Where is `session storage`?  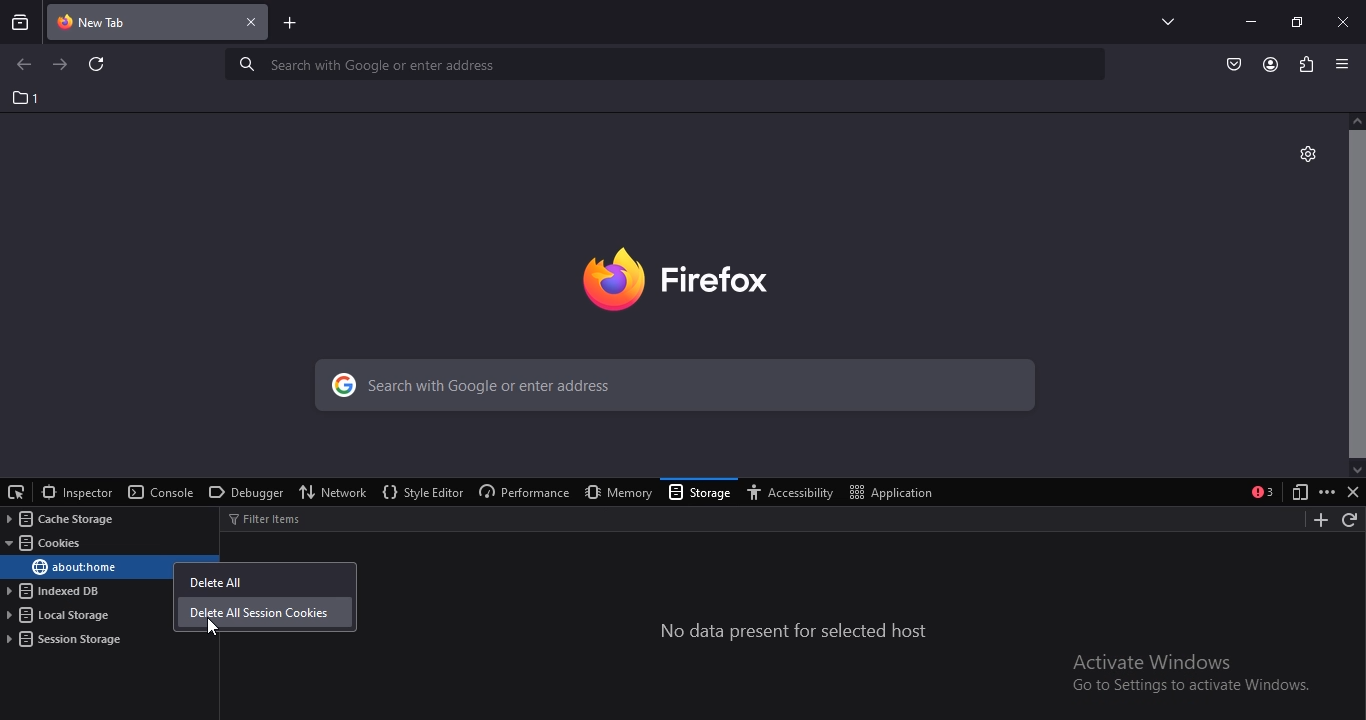
session storage is located at coordinates (66, 639).